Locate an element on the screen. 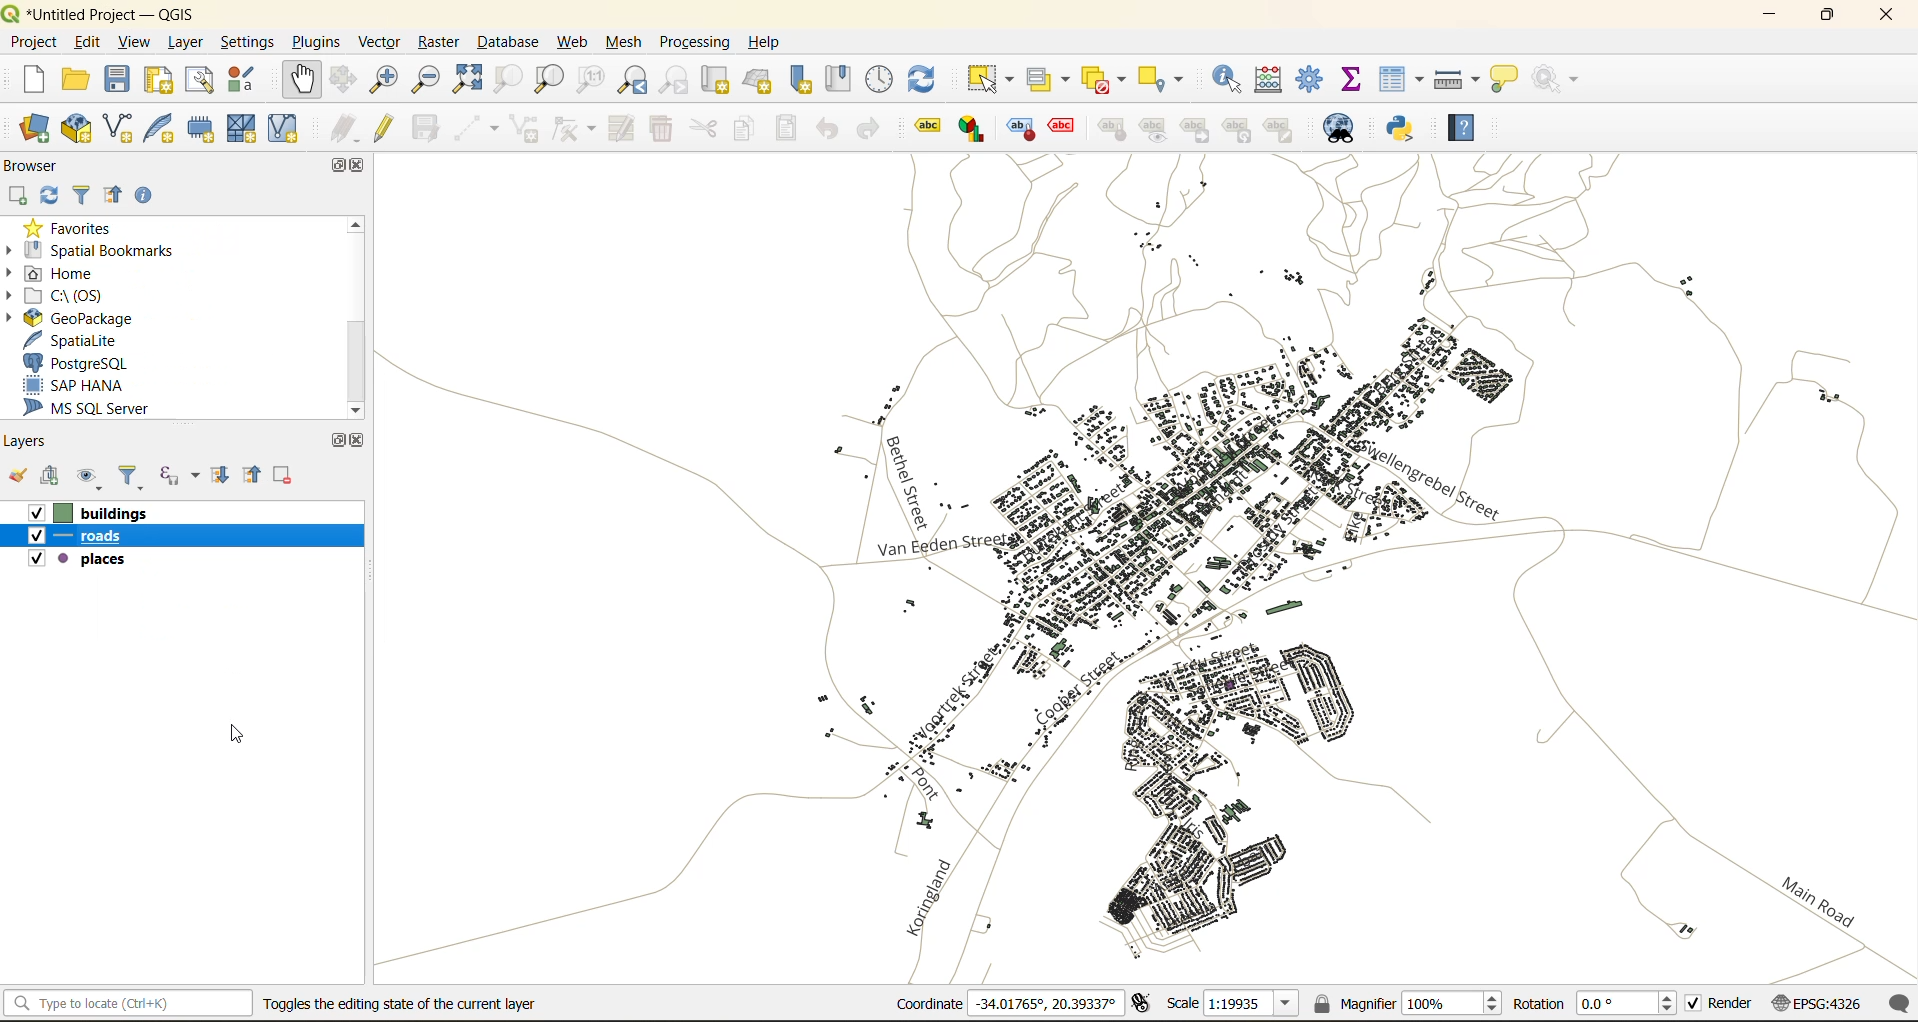 This screenshot has height=1022, width=1918. zoom selection is located at coordinates (510, 80).